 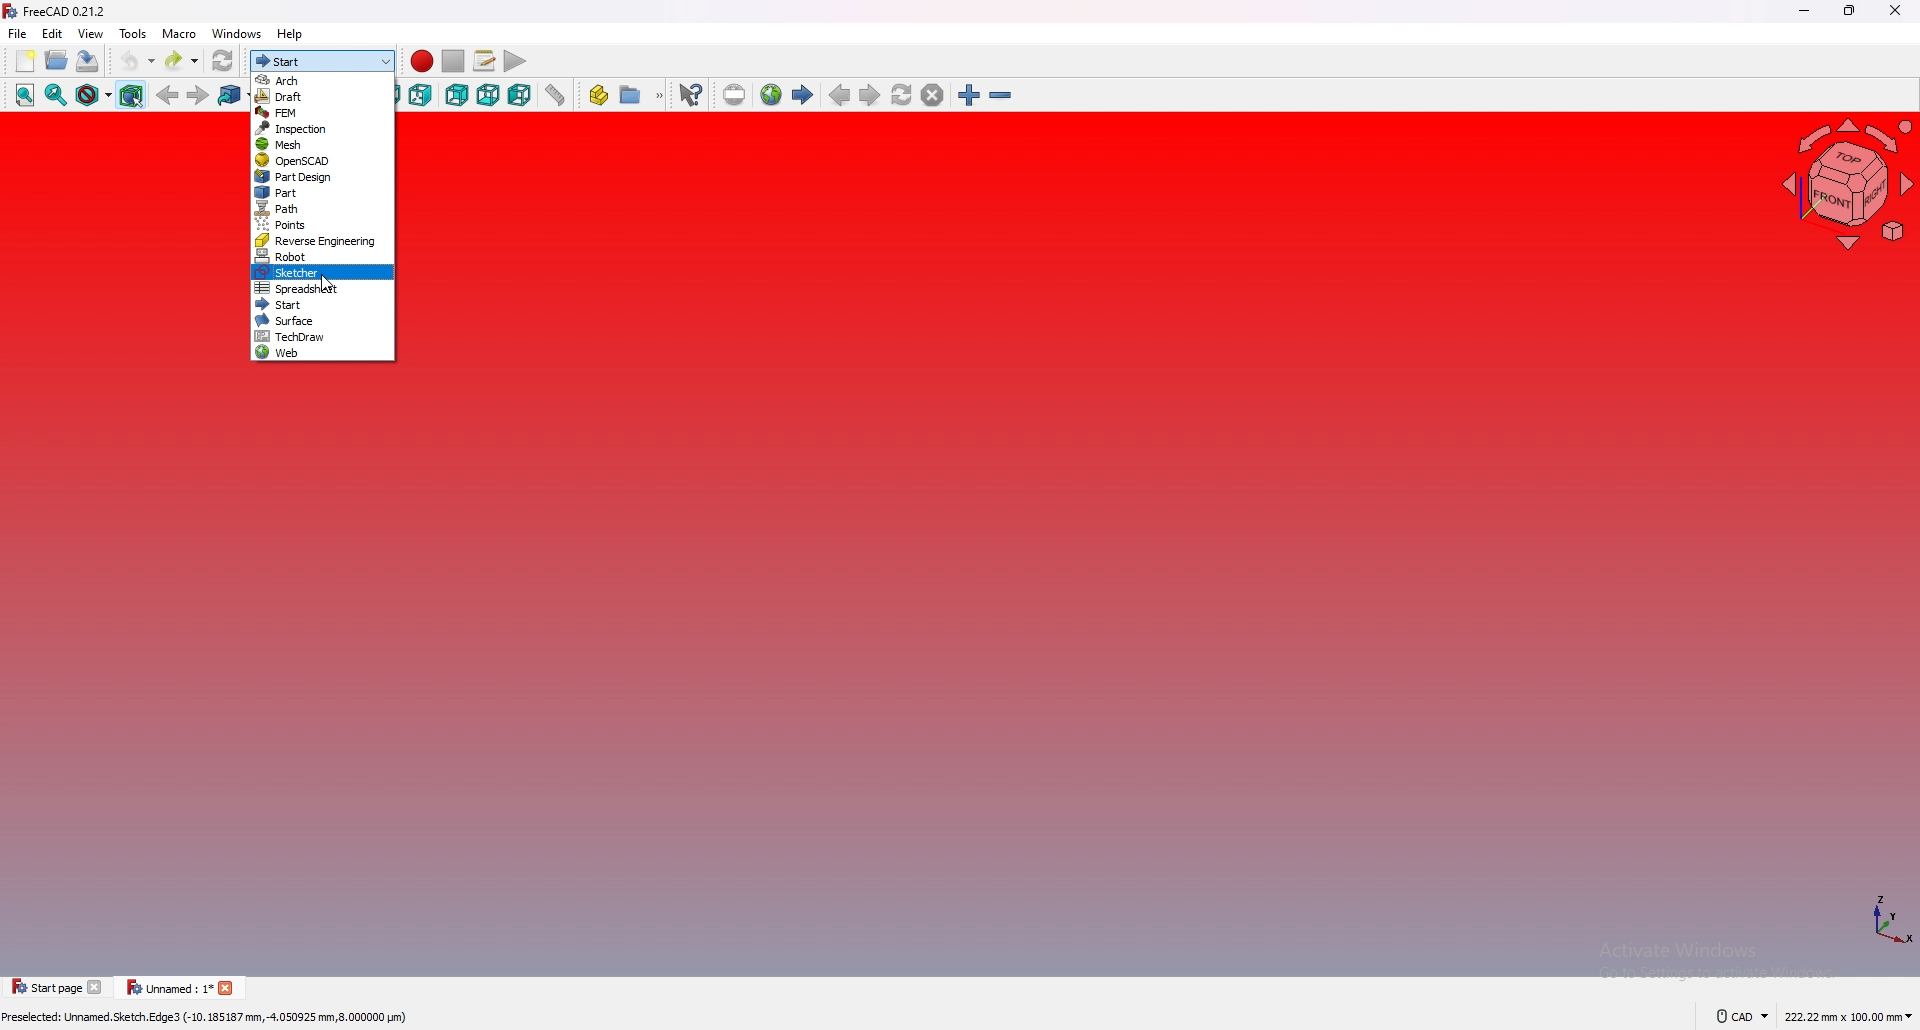 I want to click on set url, so click(x=734, y=95).